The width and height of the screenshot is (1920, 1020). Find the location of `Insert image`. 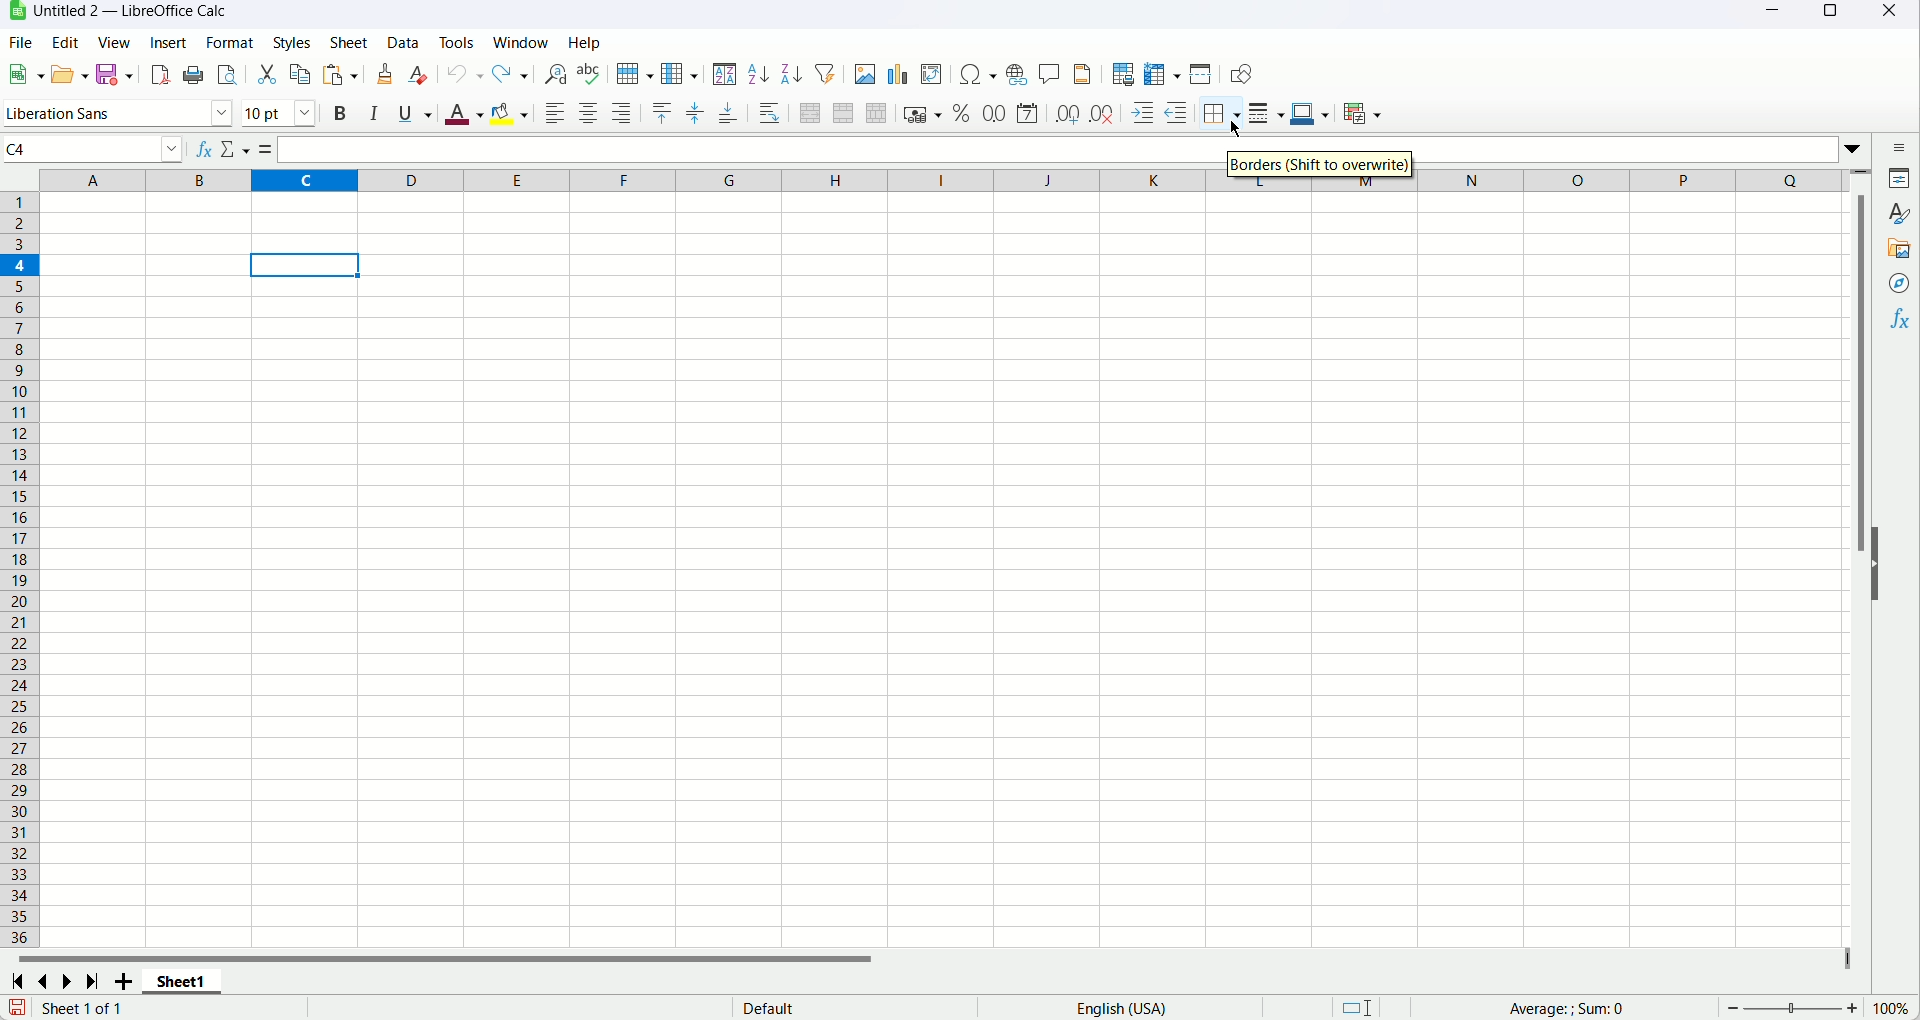

Insert image is located at coordinates (864, 73).